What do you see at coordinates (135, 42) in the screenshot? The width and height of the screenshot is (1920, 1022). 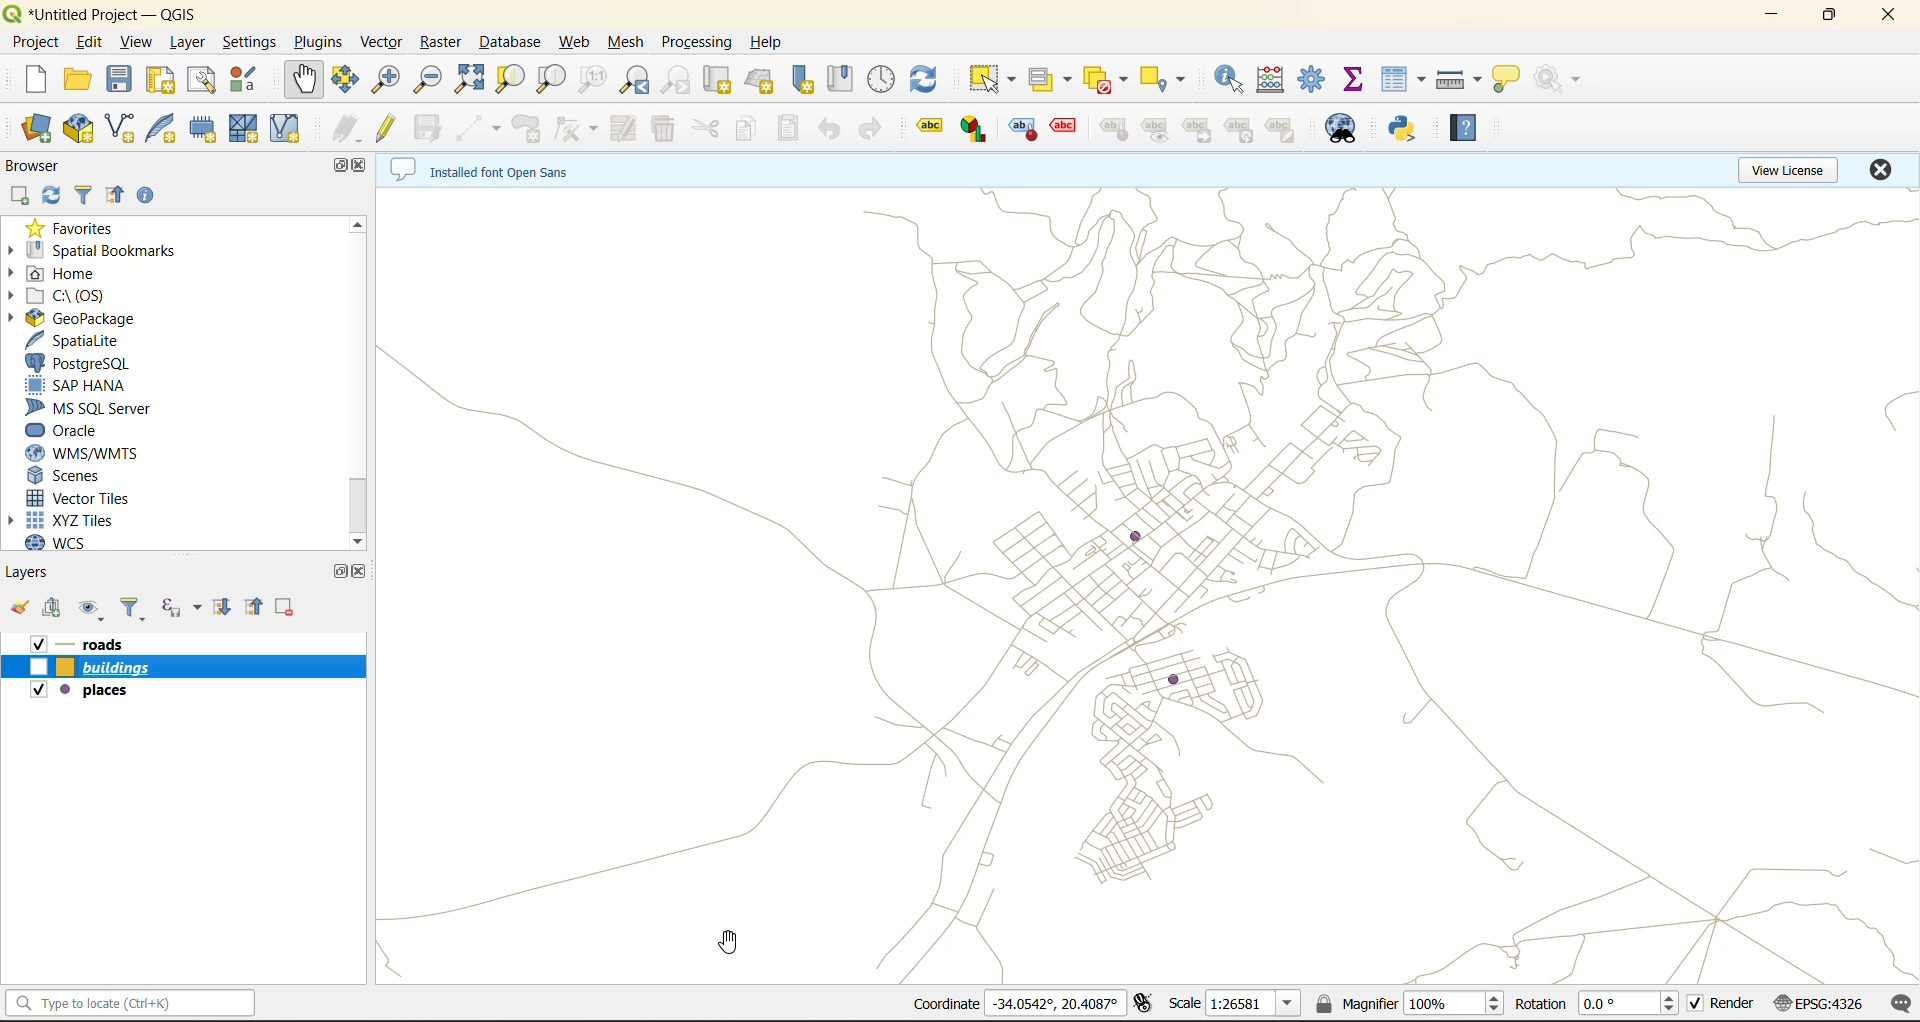 I see `view` at bounding box center [135, 42].